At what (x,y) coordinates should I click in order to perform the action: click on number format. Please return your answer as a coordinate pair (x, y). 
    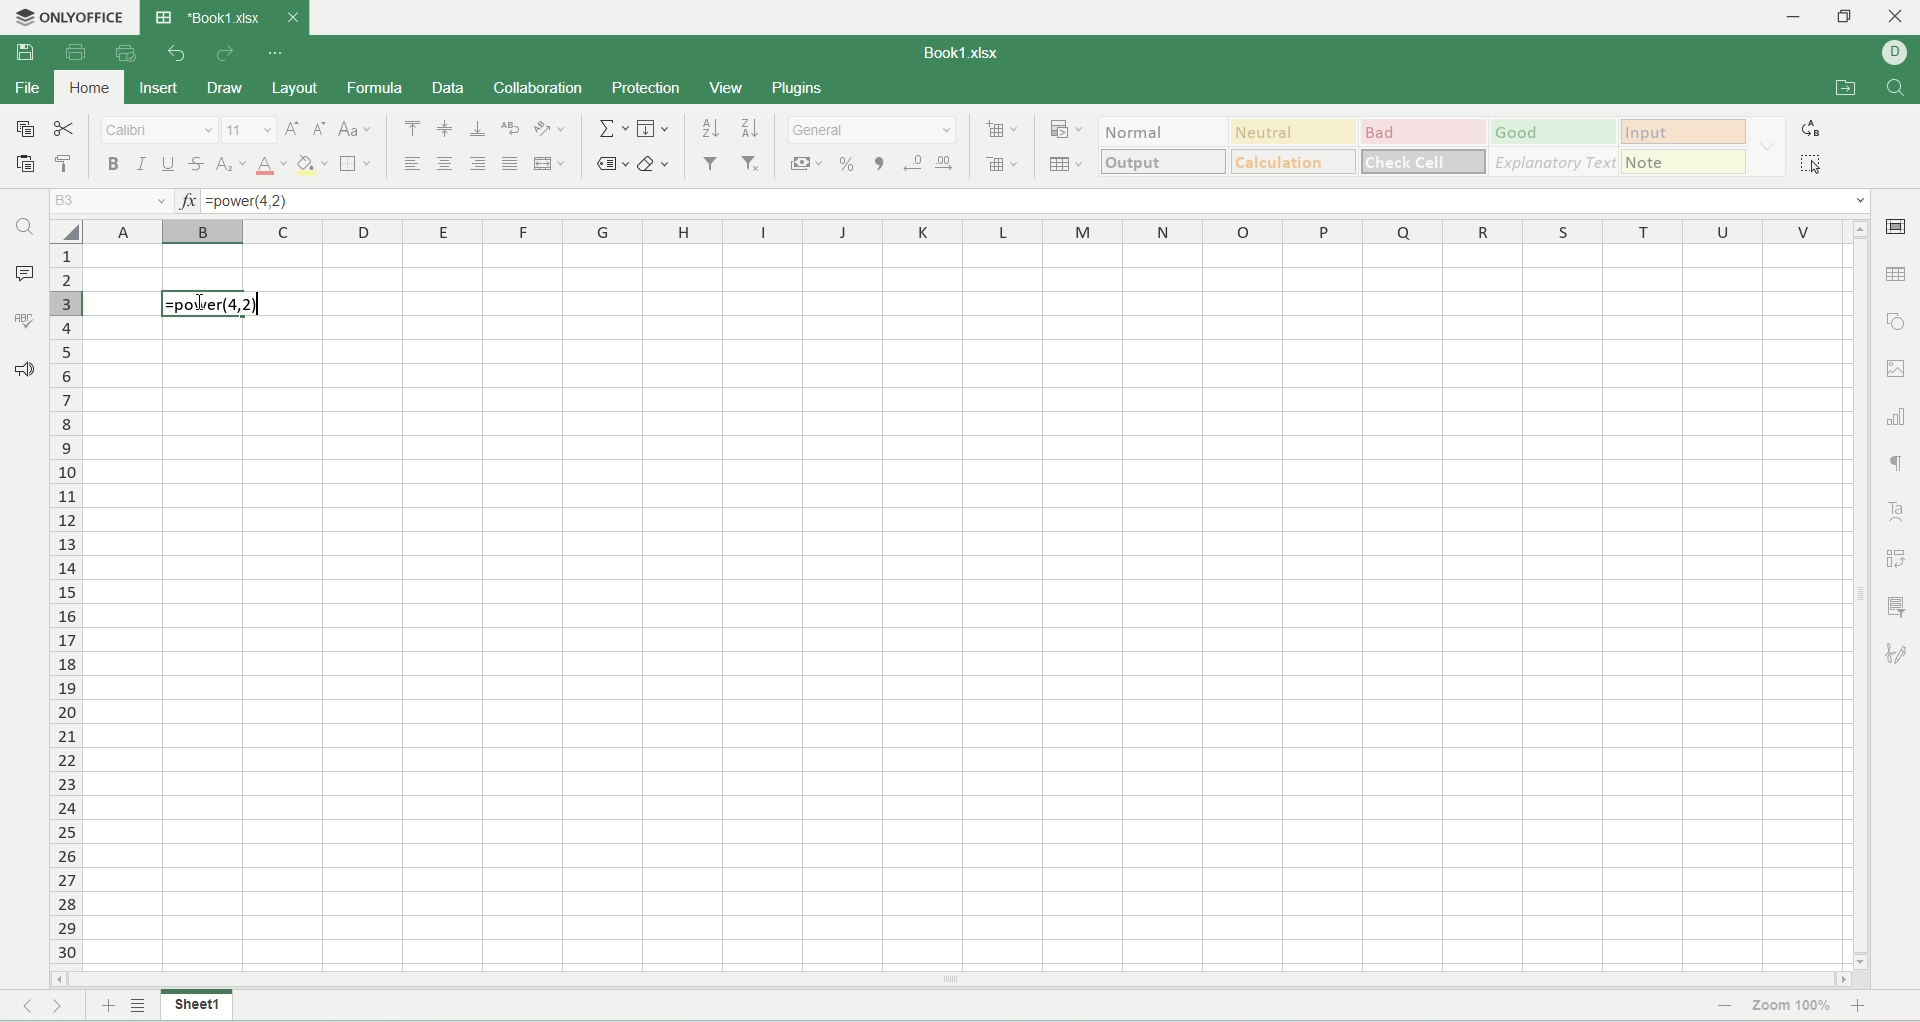
    Looking at the image, I should click on (875, 128).